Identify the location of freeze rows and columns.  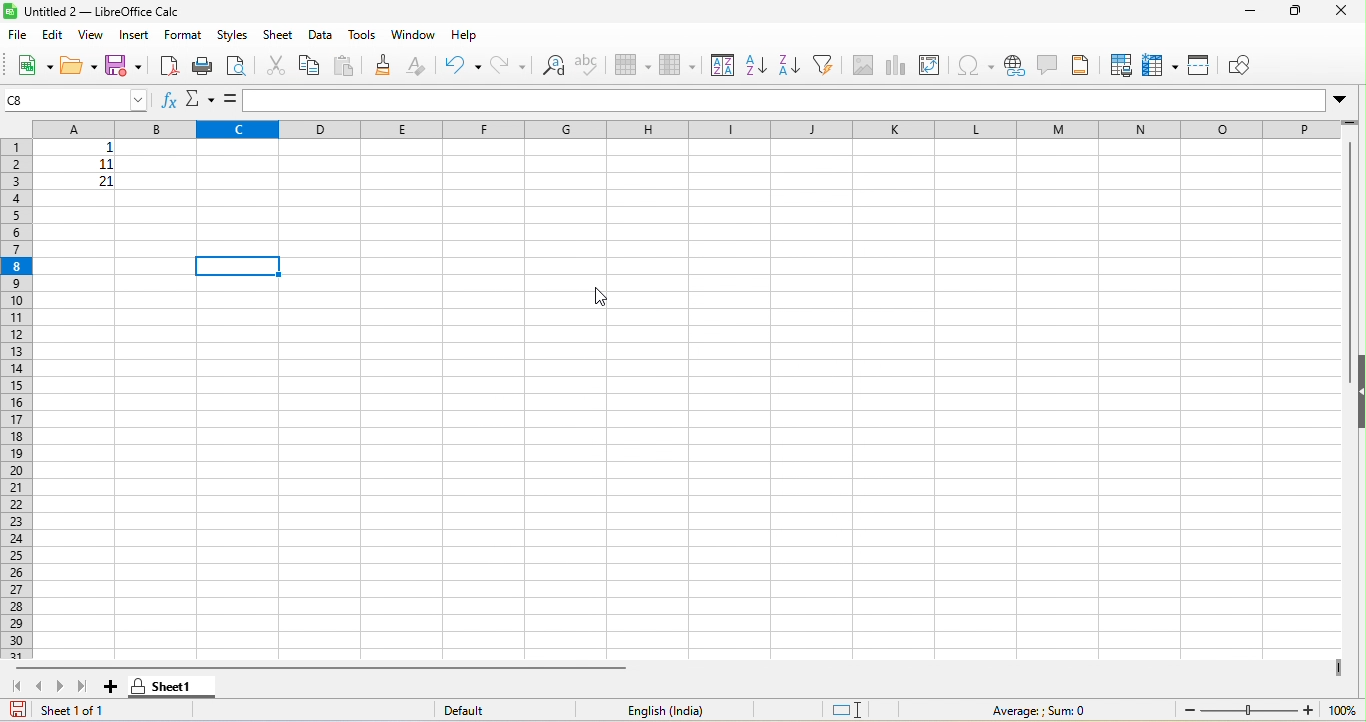
(1170, 65).